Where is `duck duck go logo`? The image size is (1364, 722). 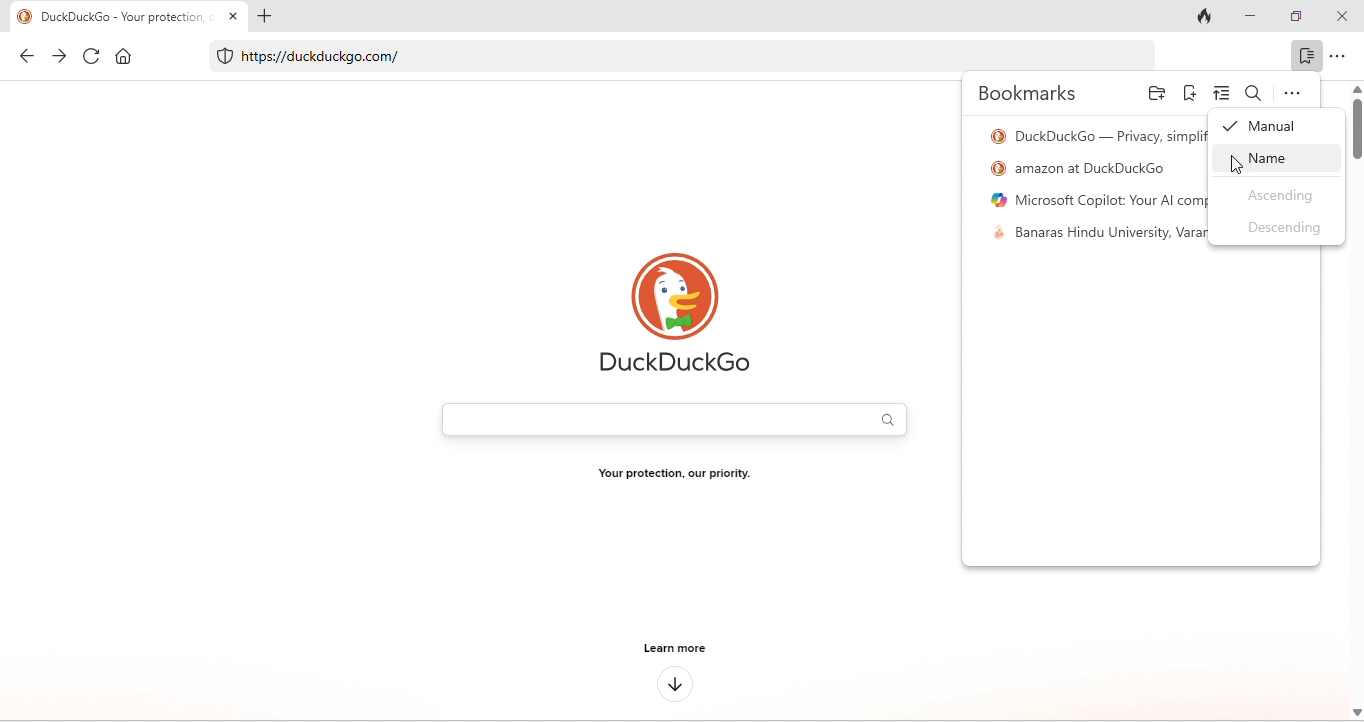 duck duck go logo is located at coordinates (675, 316).